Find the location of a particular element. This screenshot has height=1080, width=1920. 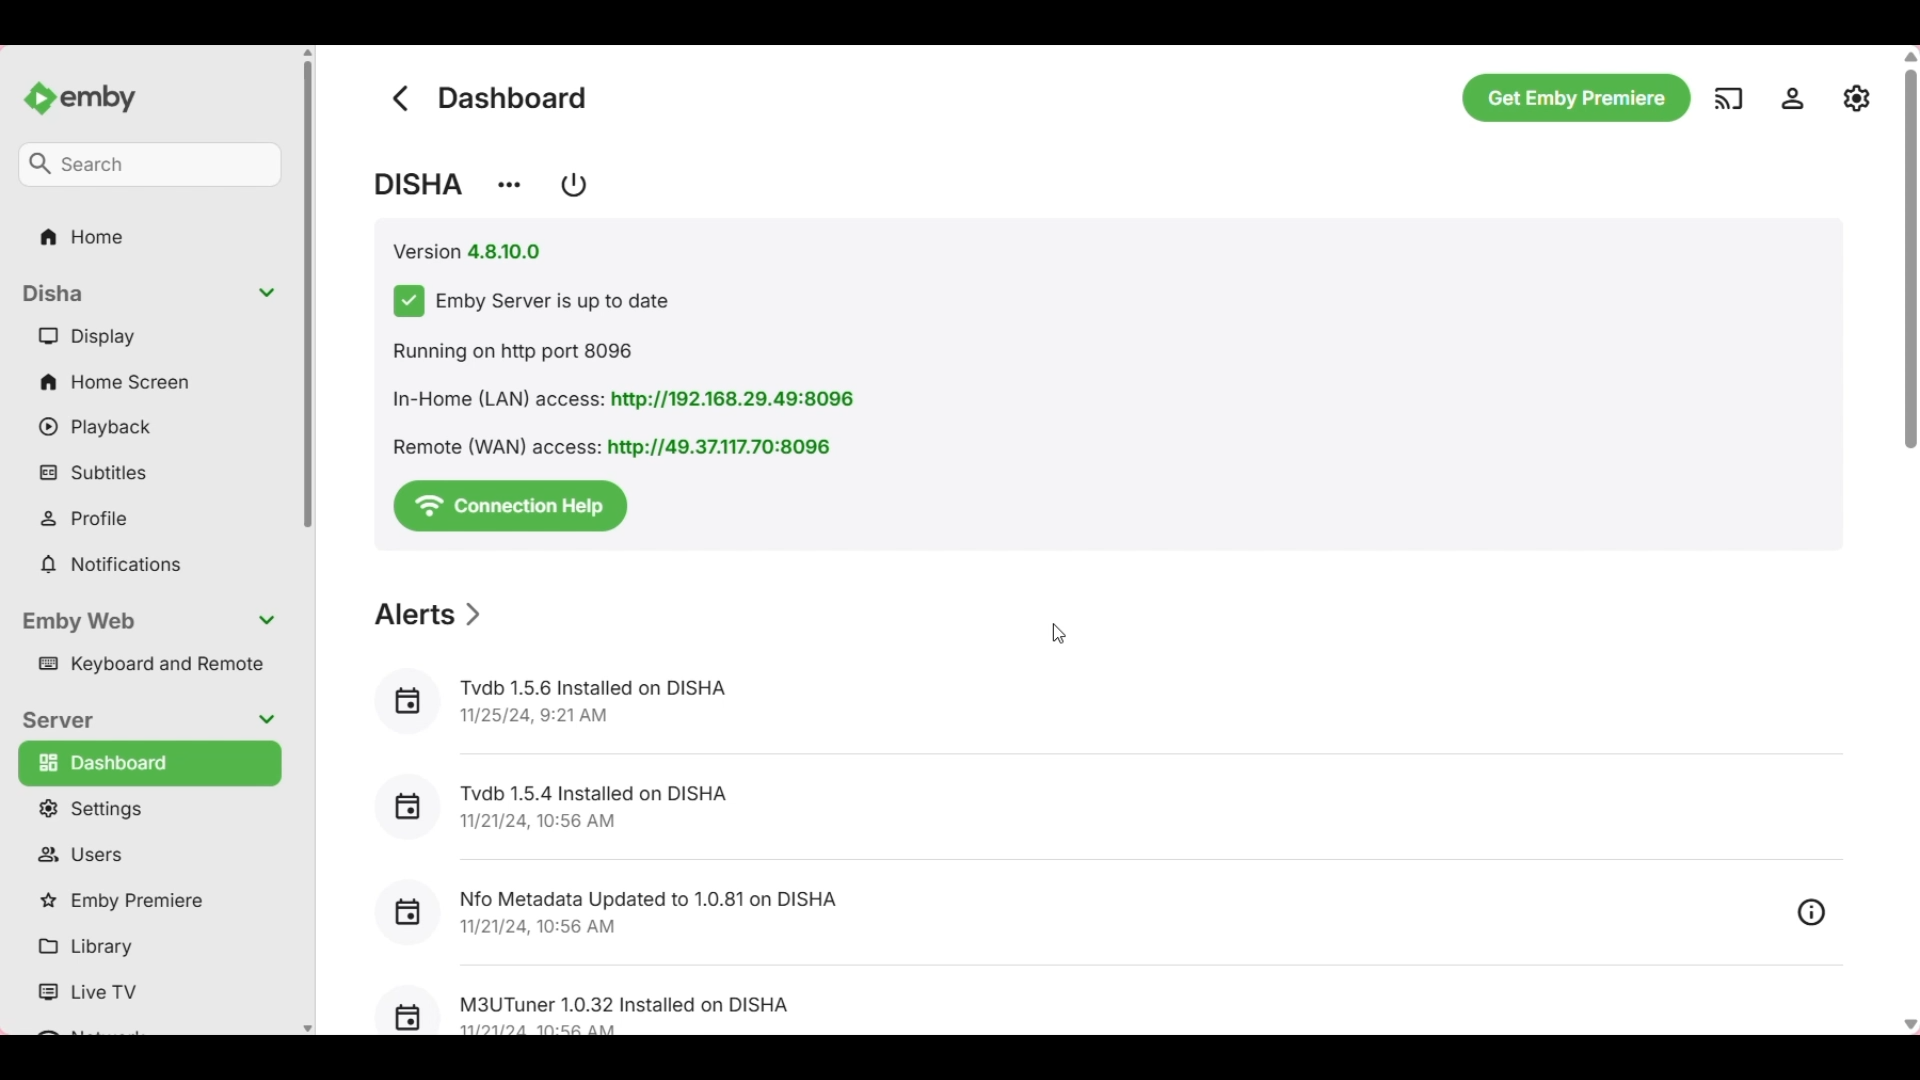

Library is located at coordinates (145, 947).